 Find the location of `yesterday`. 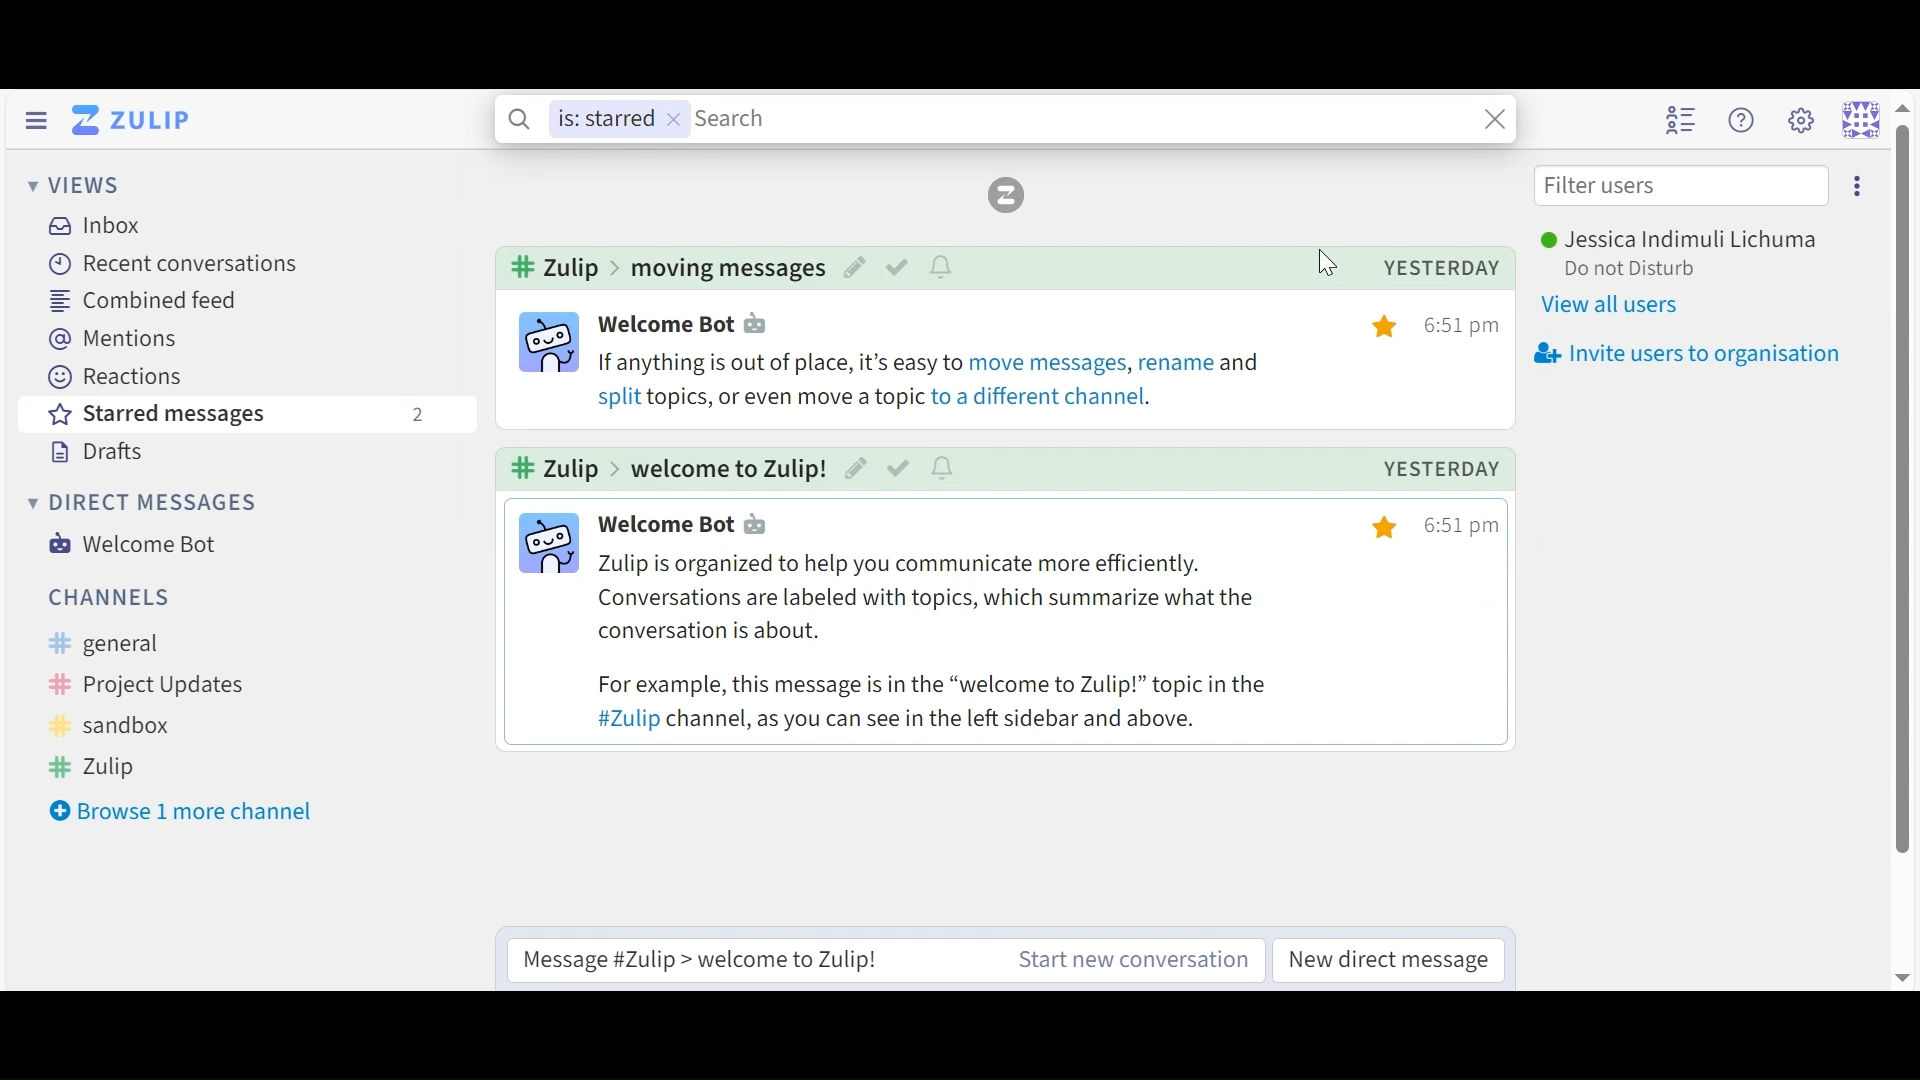

yesterday is located at coordinates (1441, 470).